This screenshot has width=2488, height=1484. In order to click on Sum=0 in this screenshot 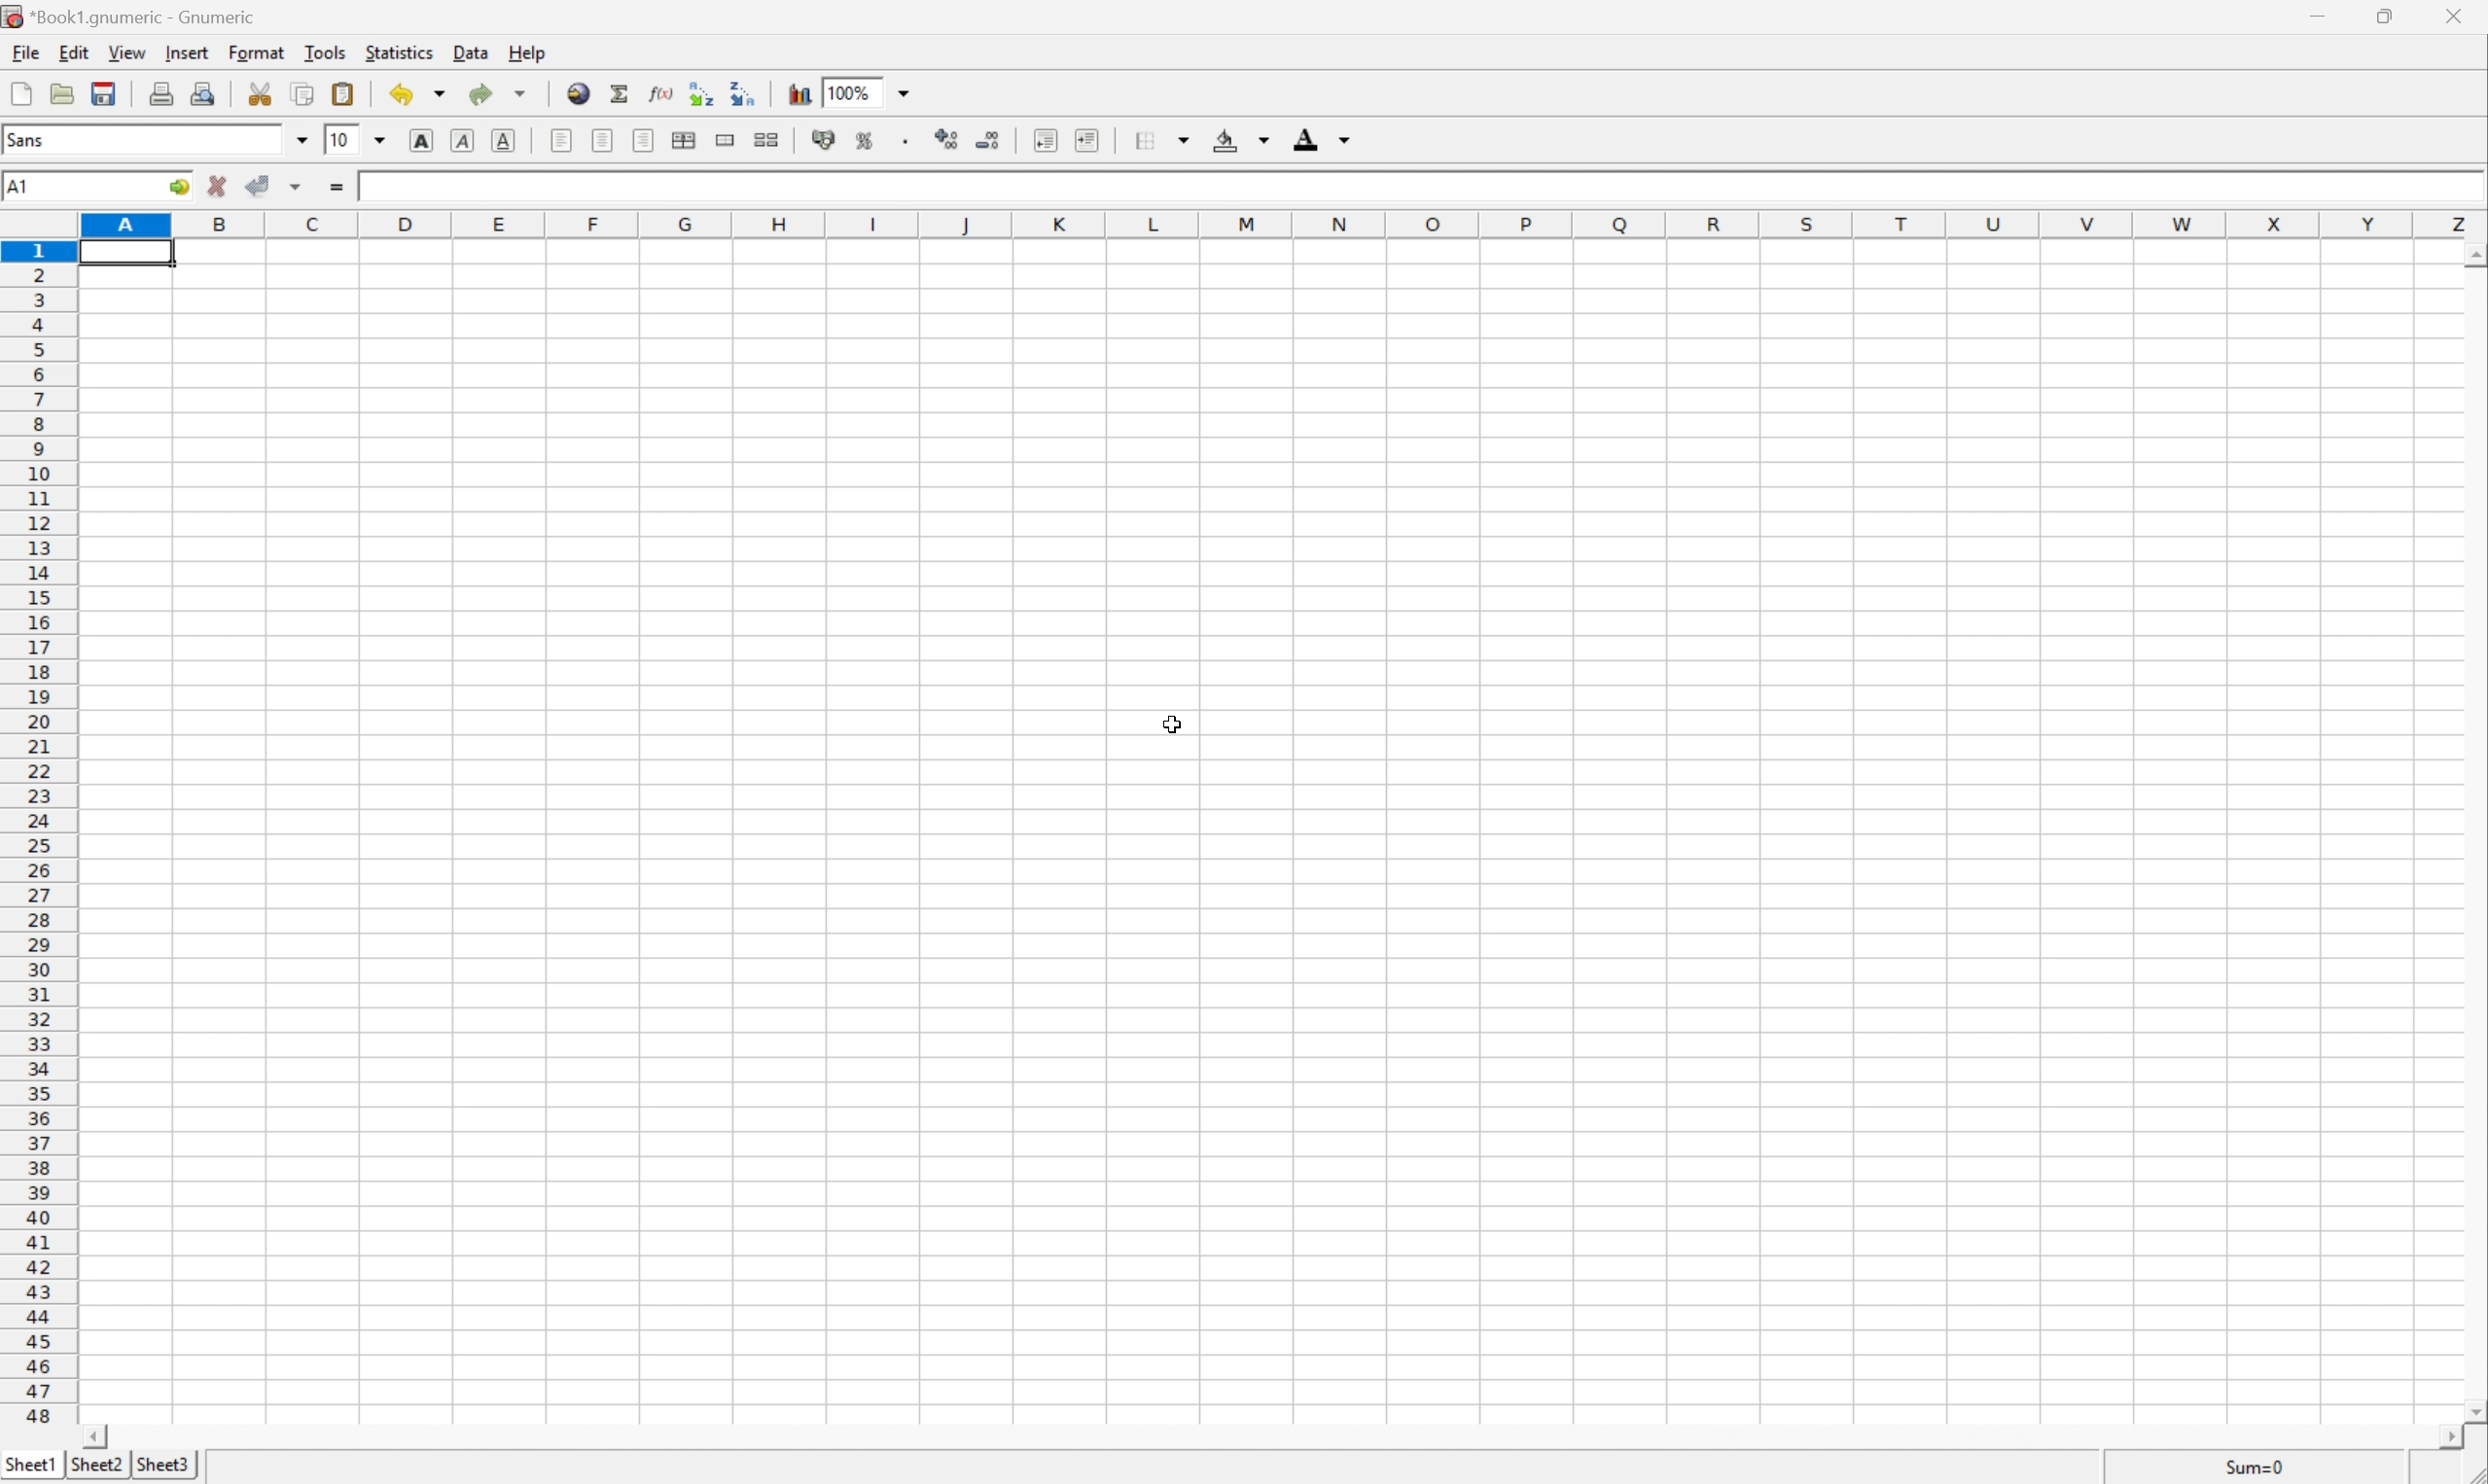, I will do `click(2250, 1468)`.